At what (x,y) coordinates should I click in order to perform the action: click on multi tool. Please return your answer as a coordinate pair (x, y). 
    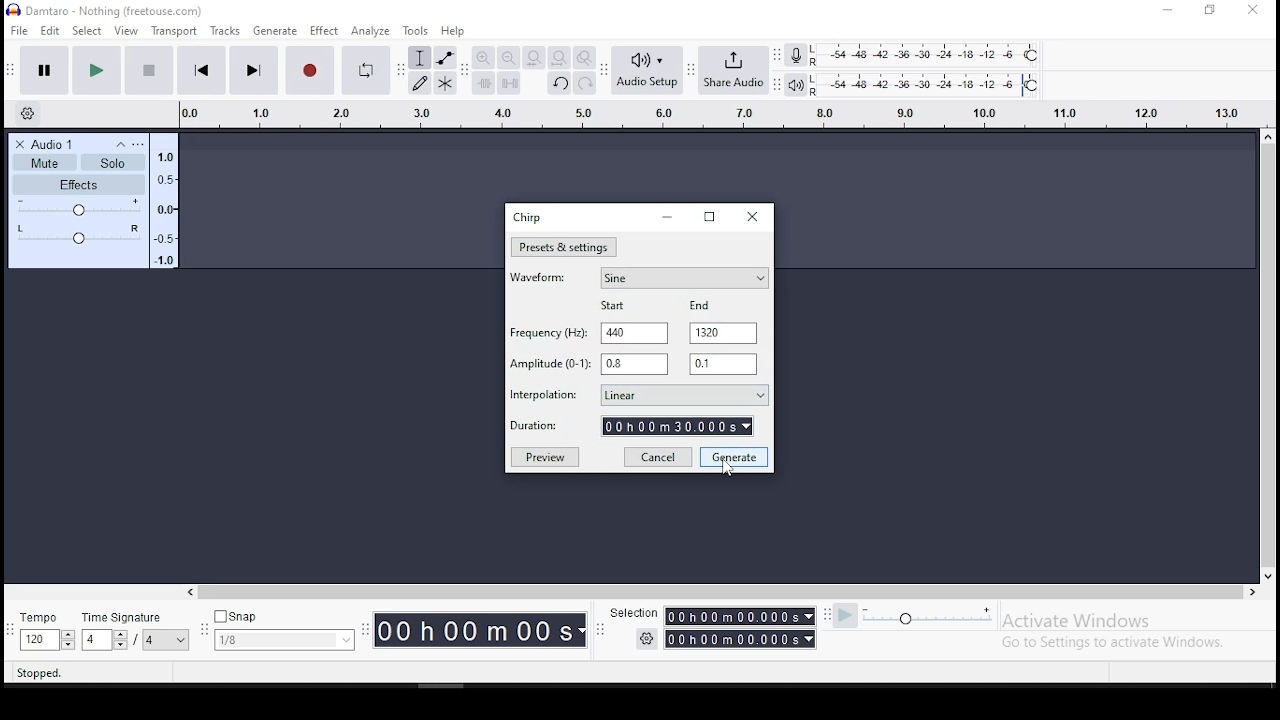
    Looking at the image, I should click on (446, 83).